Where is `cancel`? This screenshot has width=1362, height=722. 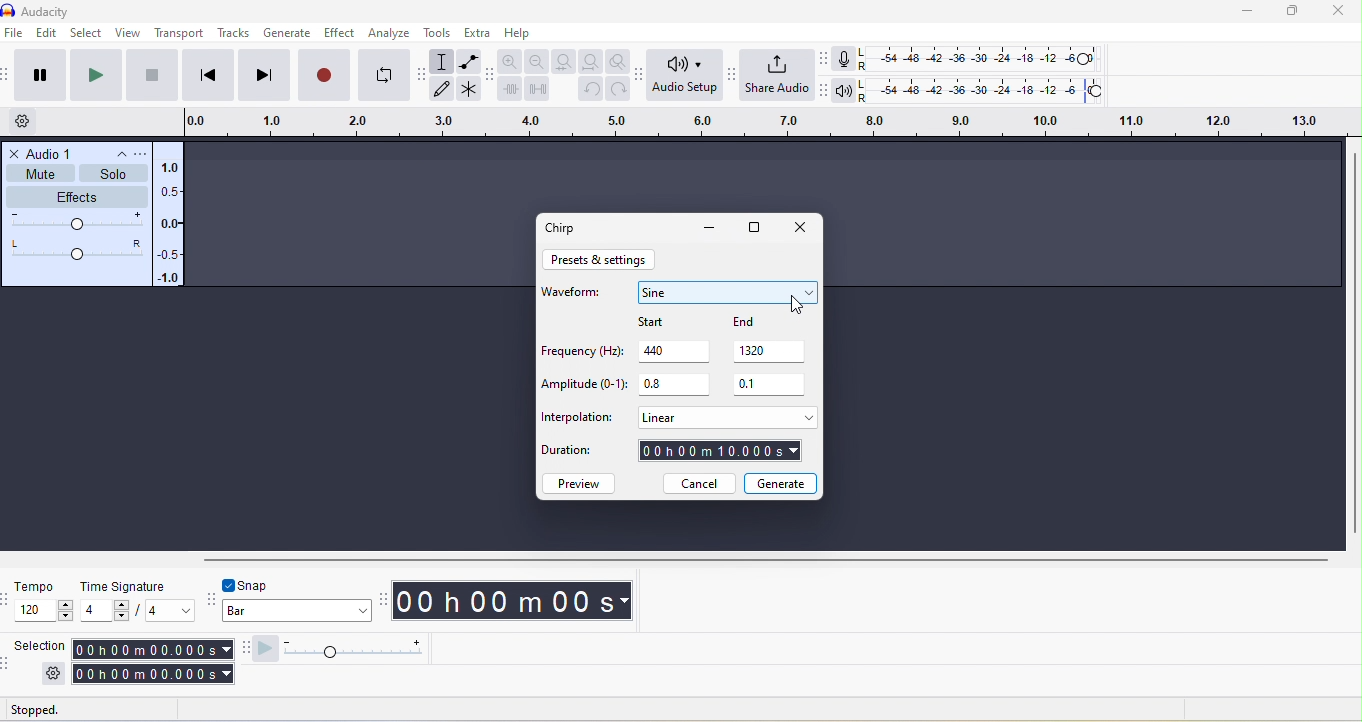 cancel is located at coordinates (698, 484).